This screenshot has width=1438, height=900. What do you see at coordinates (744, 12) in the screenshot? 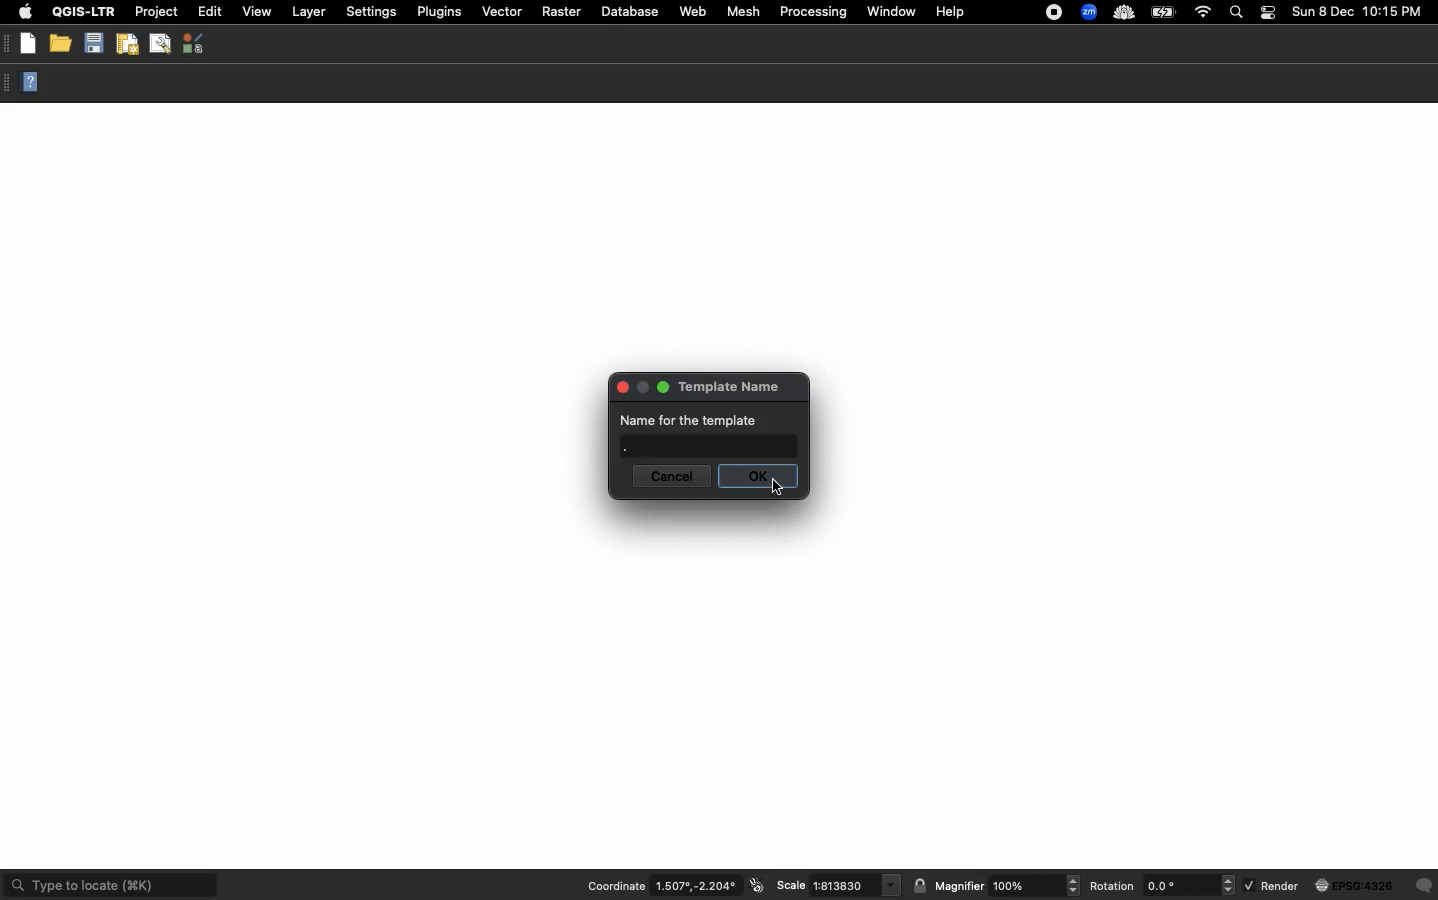
I see `Mesh` at bounding box center [744, 12].